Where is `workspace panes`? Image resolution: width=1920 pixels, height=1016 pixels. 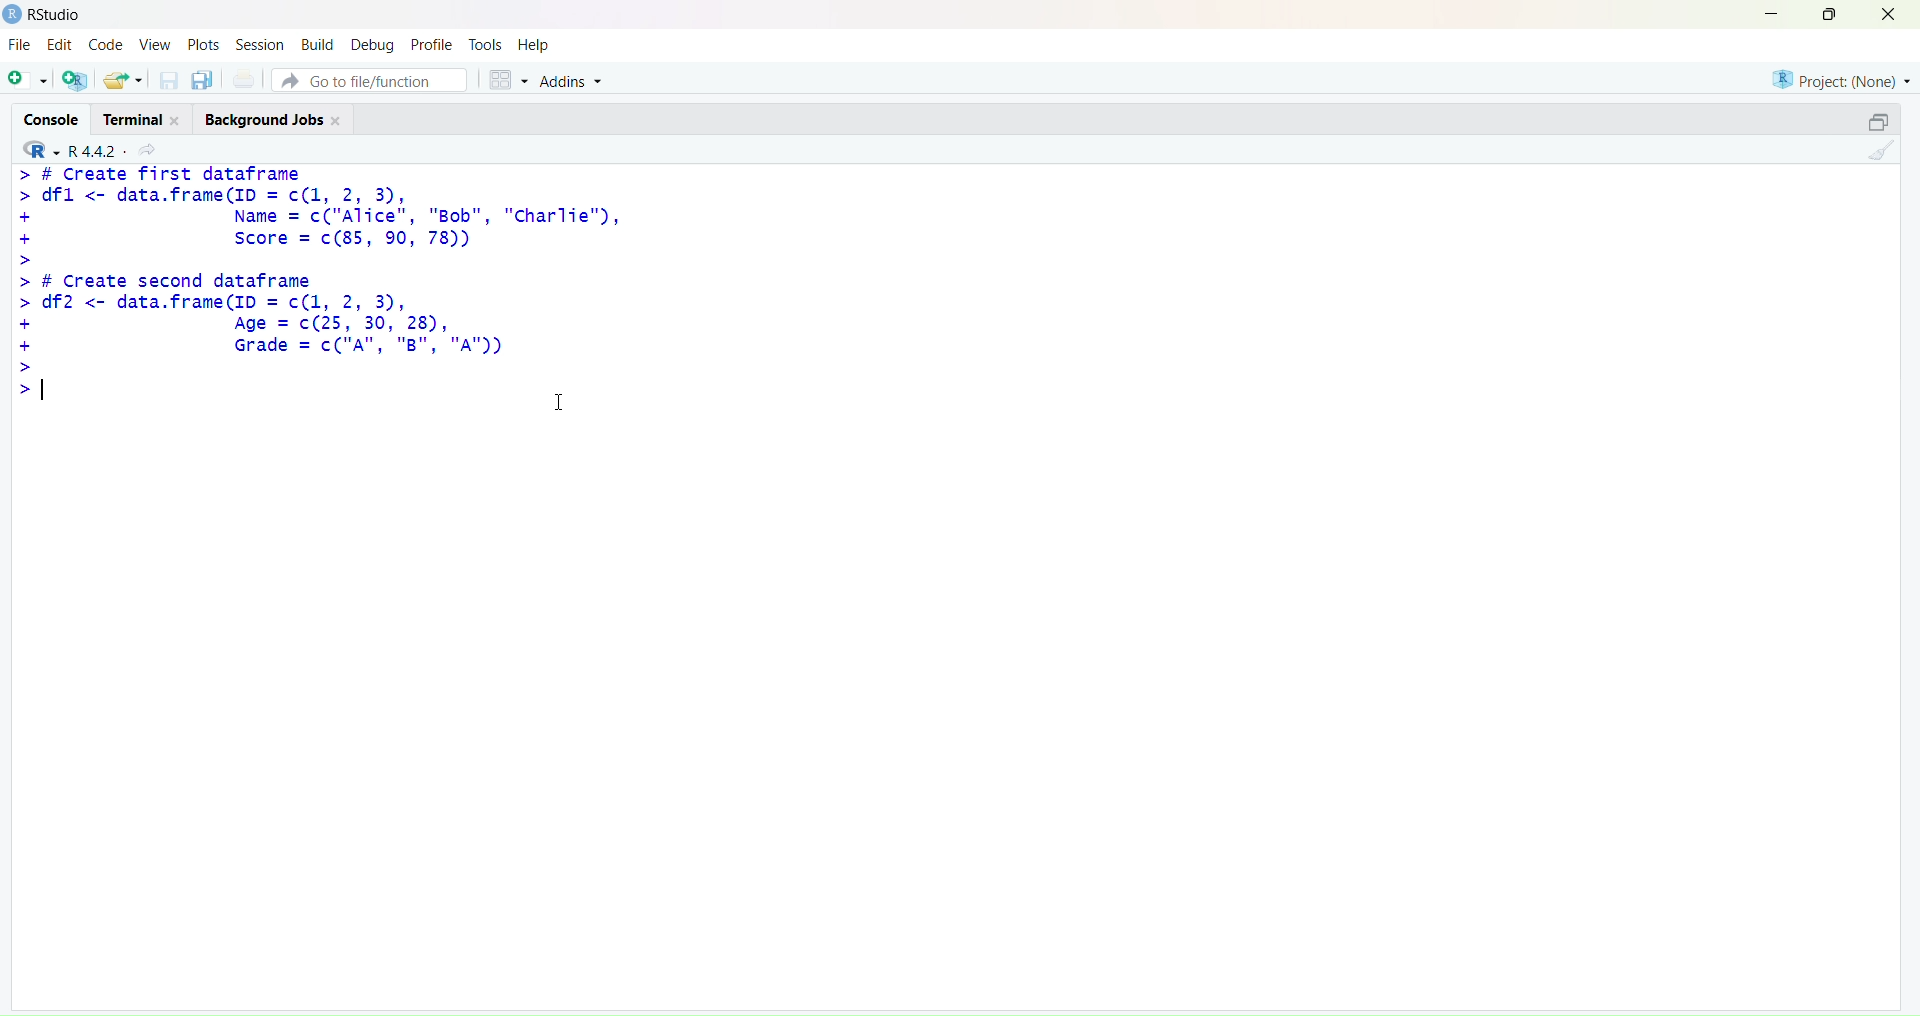 workspace panes is located at coordinates (508, 79).